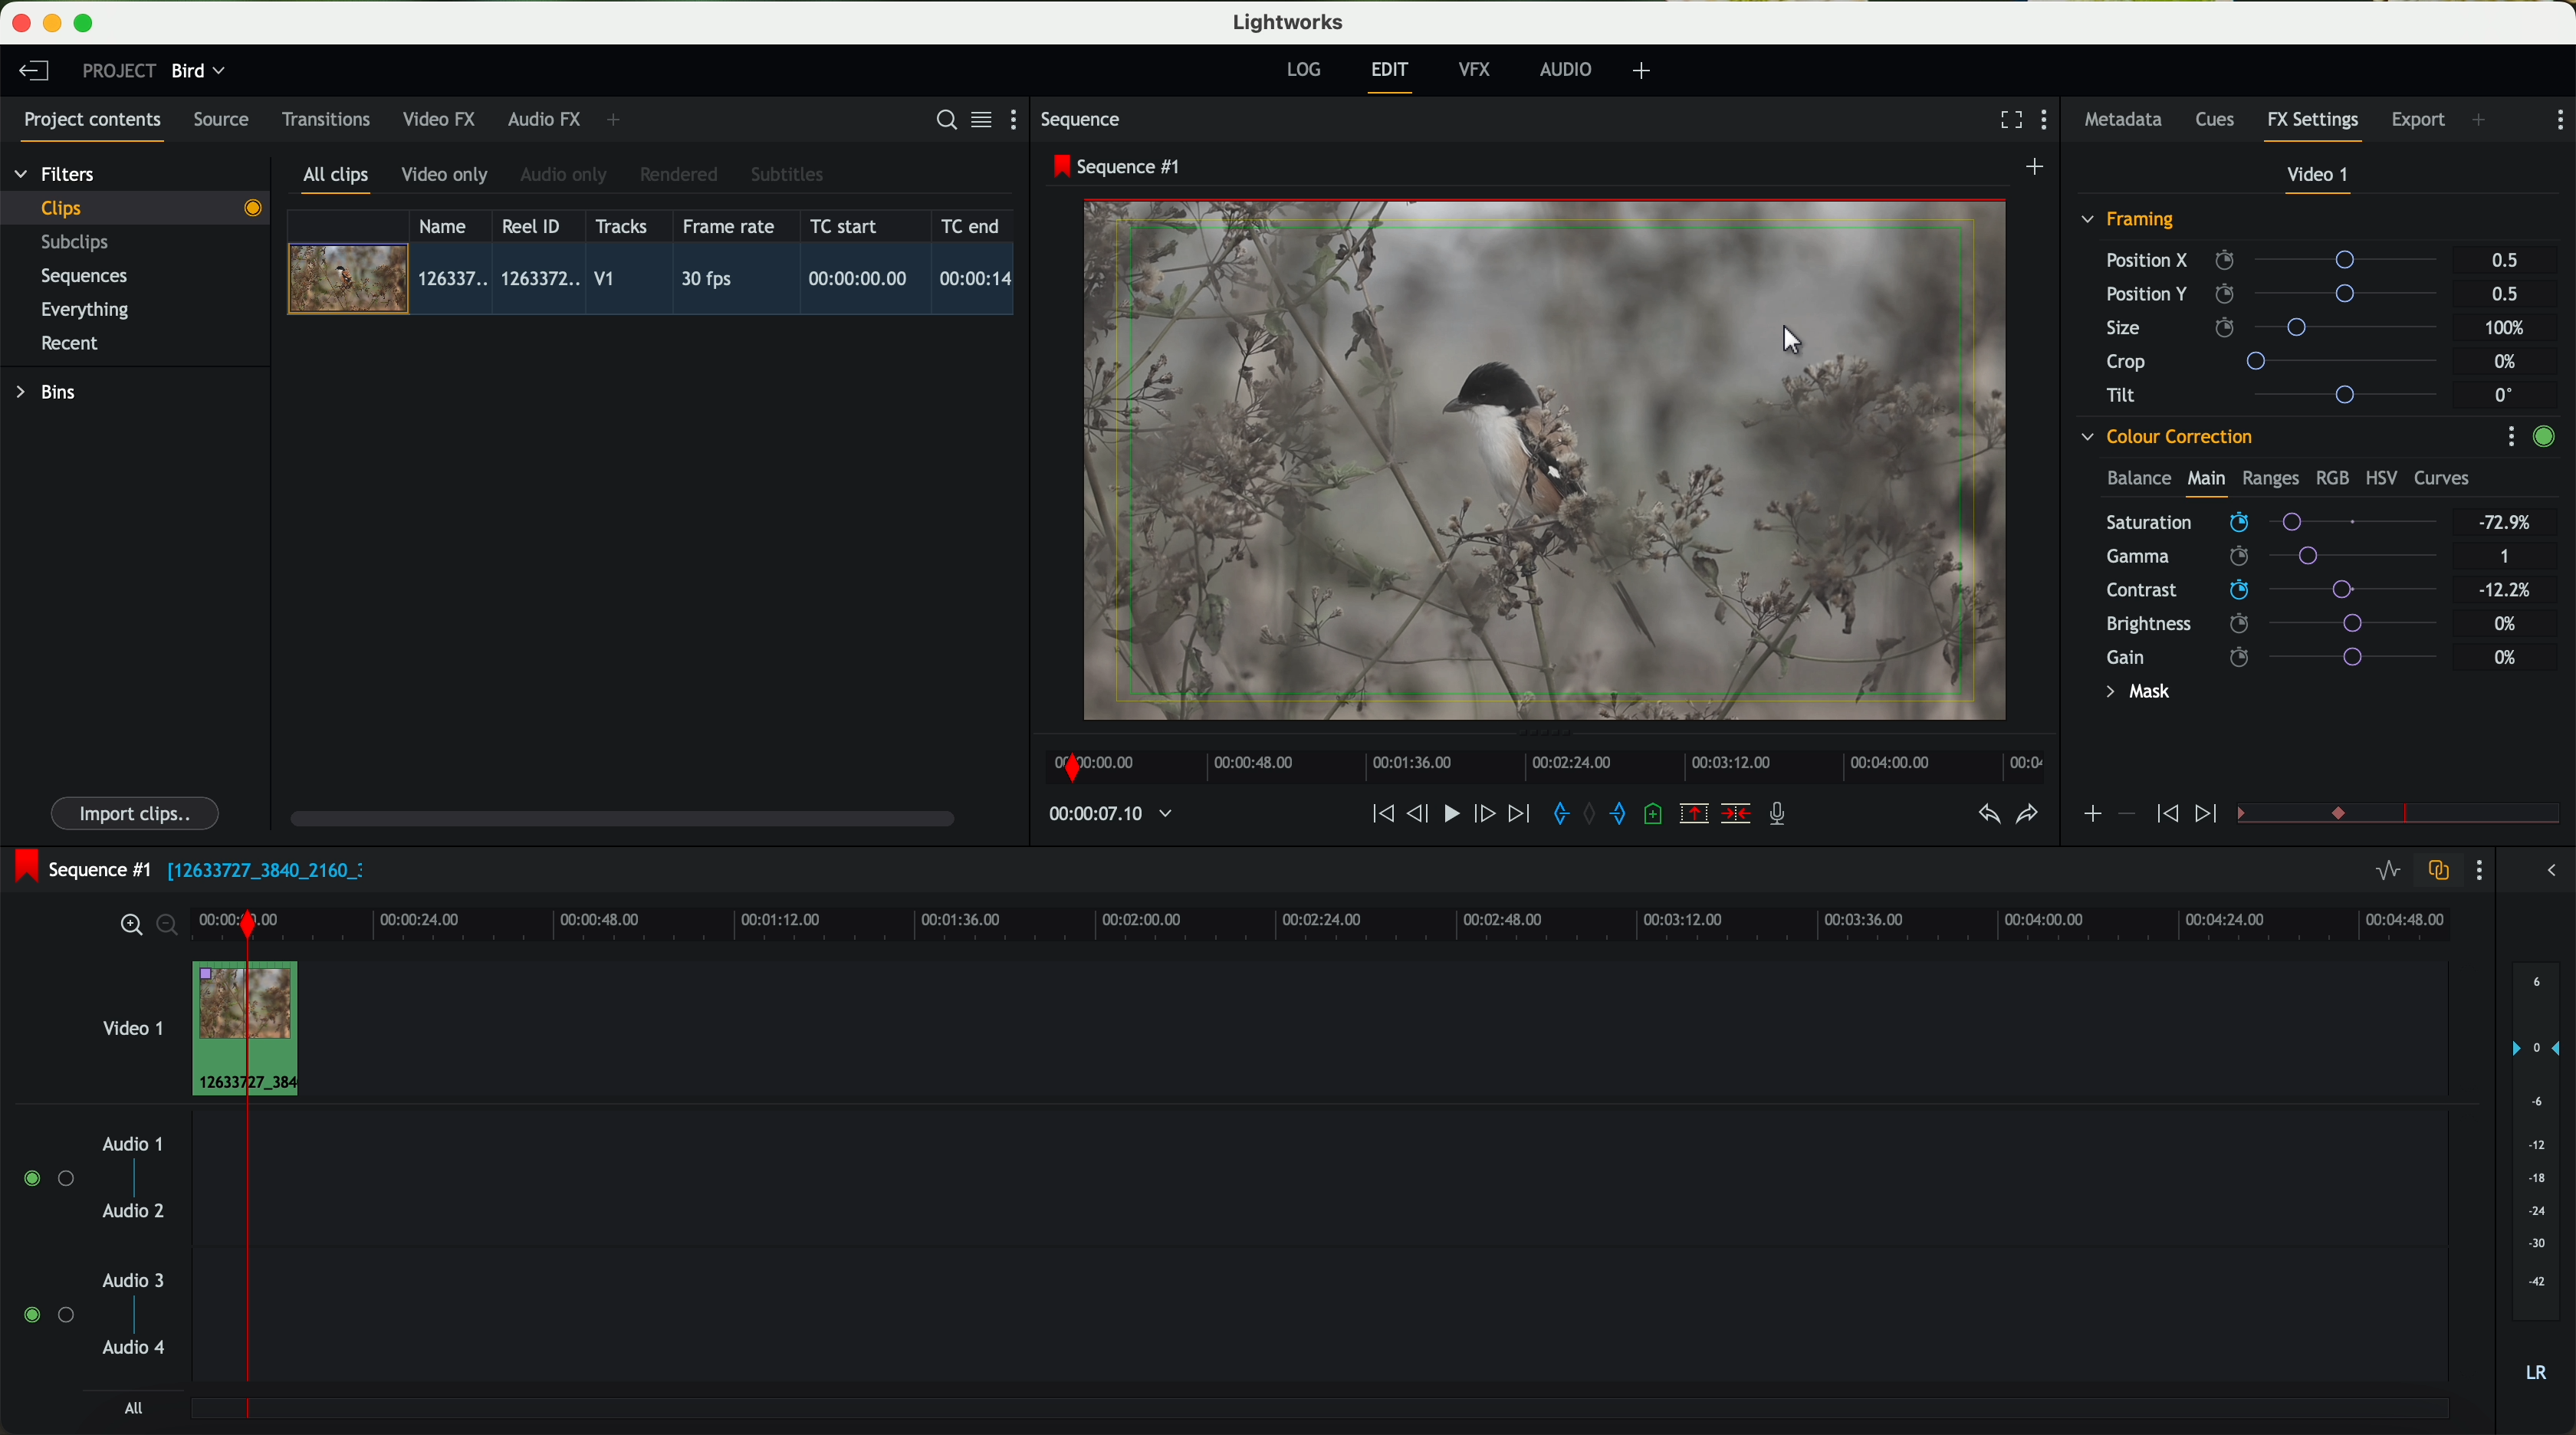 This screenshot has width=2576, height=1435. Describe the element at coordinates (86, 310) in the screenshot. I see `everything` at that location.